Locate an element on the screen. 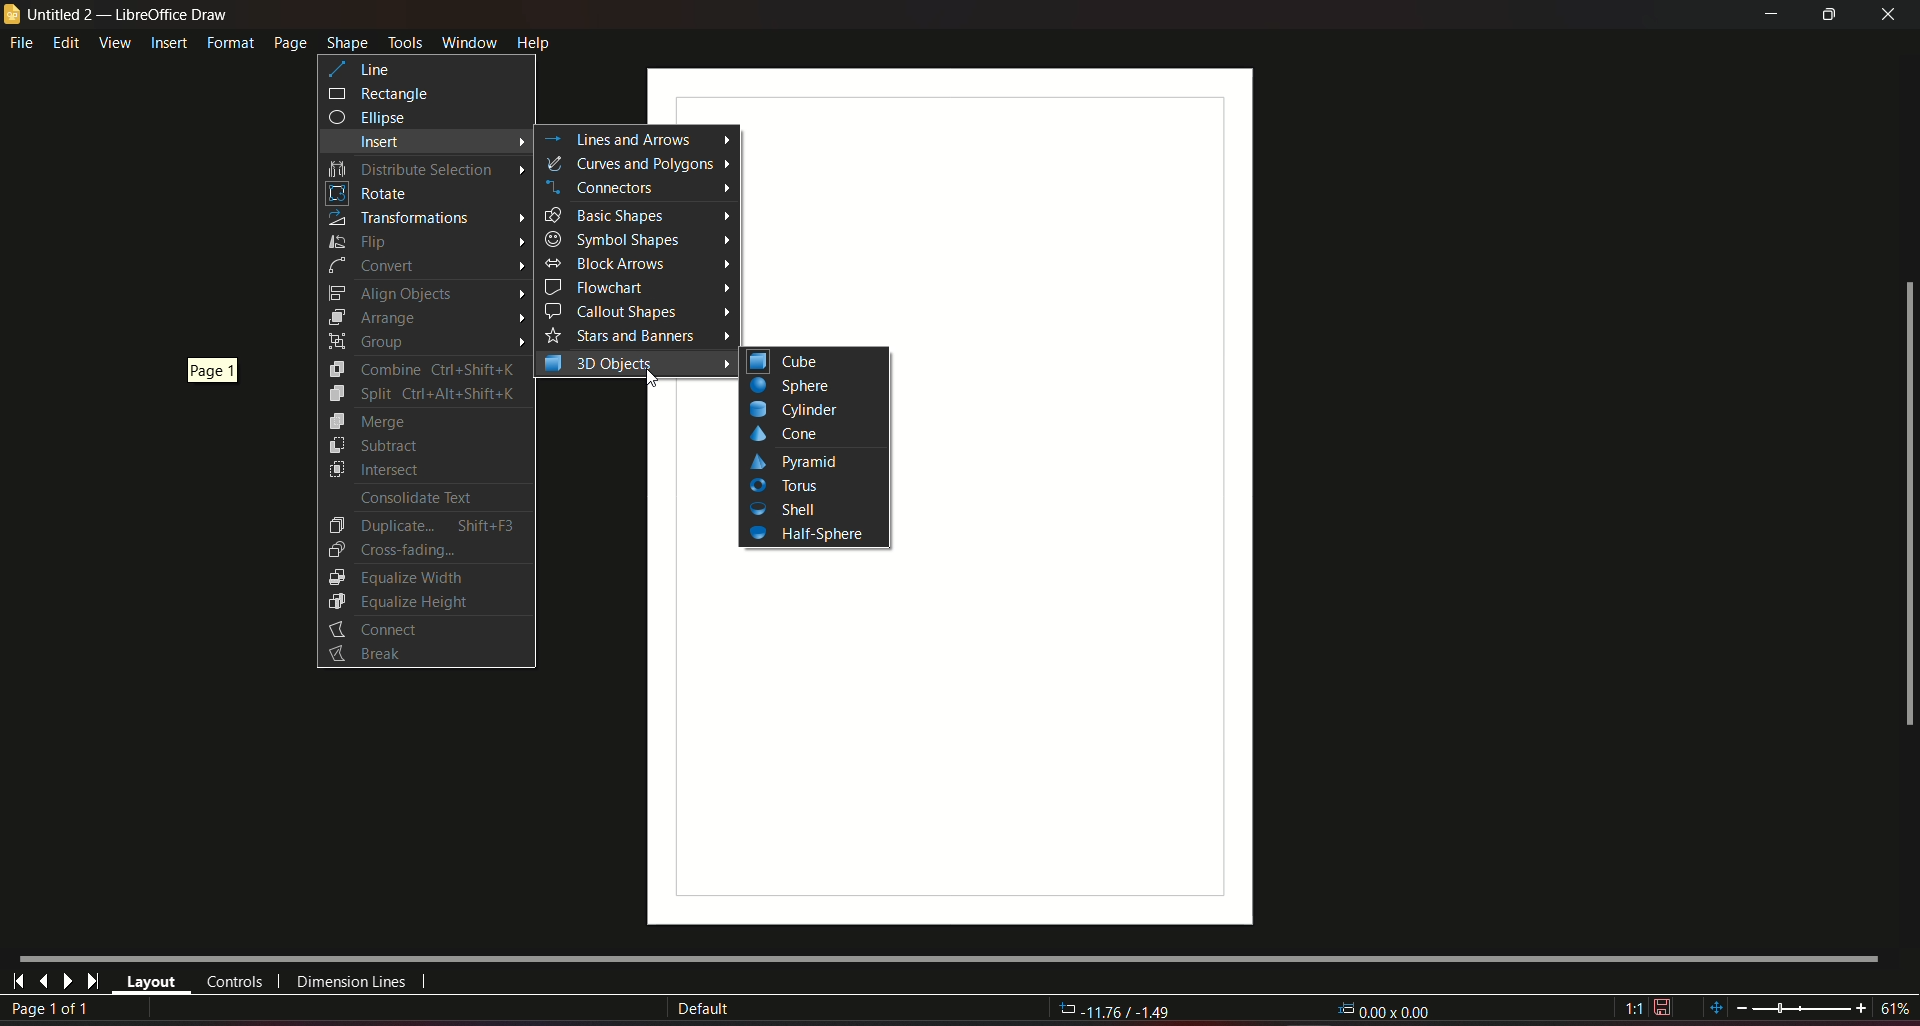 Image resolution: width=1920 pixels, height=1026 pixels. Convert is located at coordinates (372, 265).